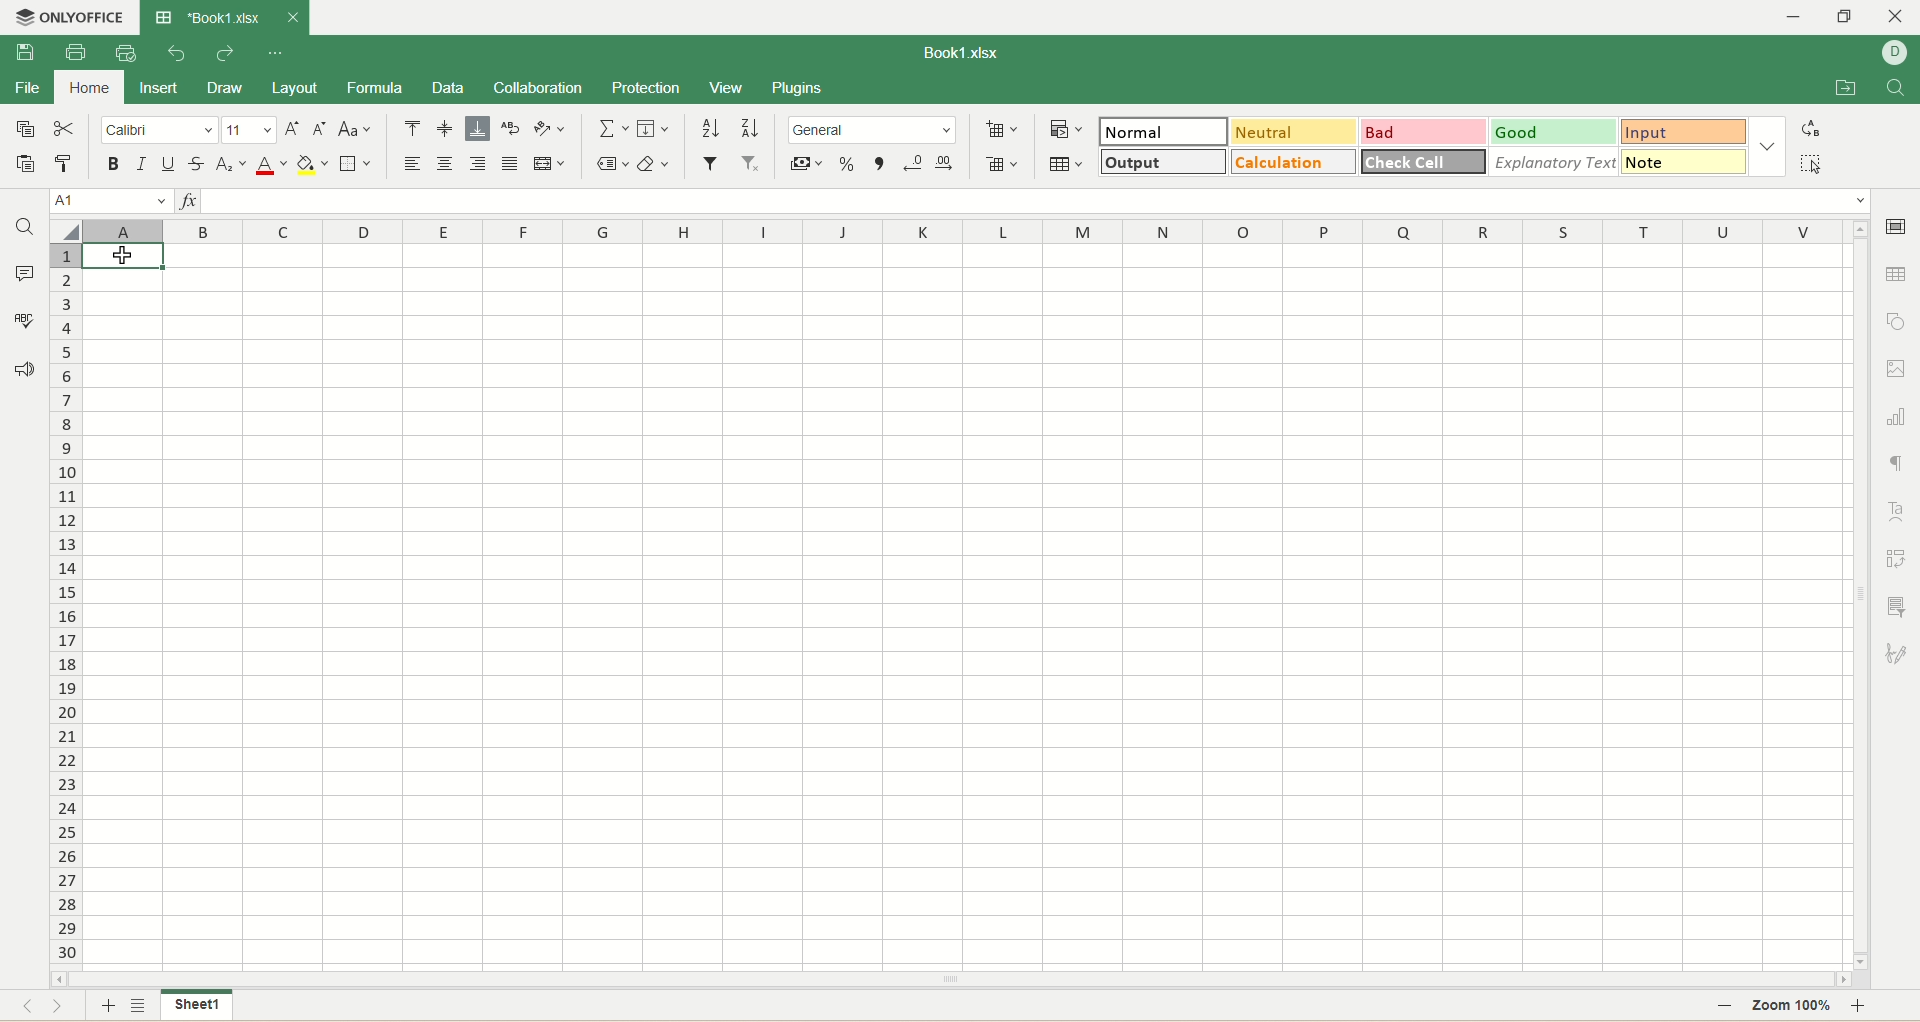 Image resolution: width=1920 pixels, height=1022 pixels. I want to click on object settings, so click(1897, 320).